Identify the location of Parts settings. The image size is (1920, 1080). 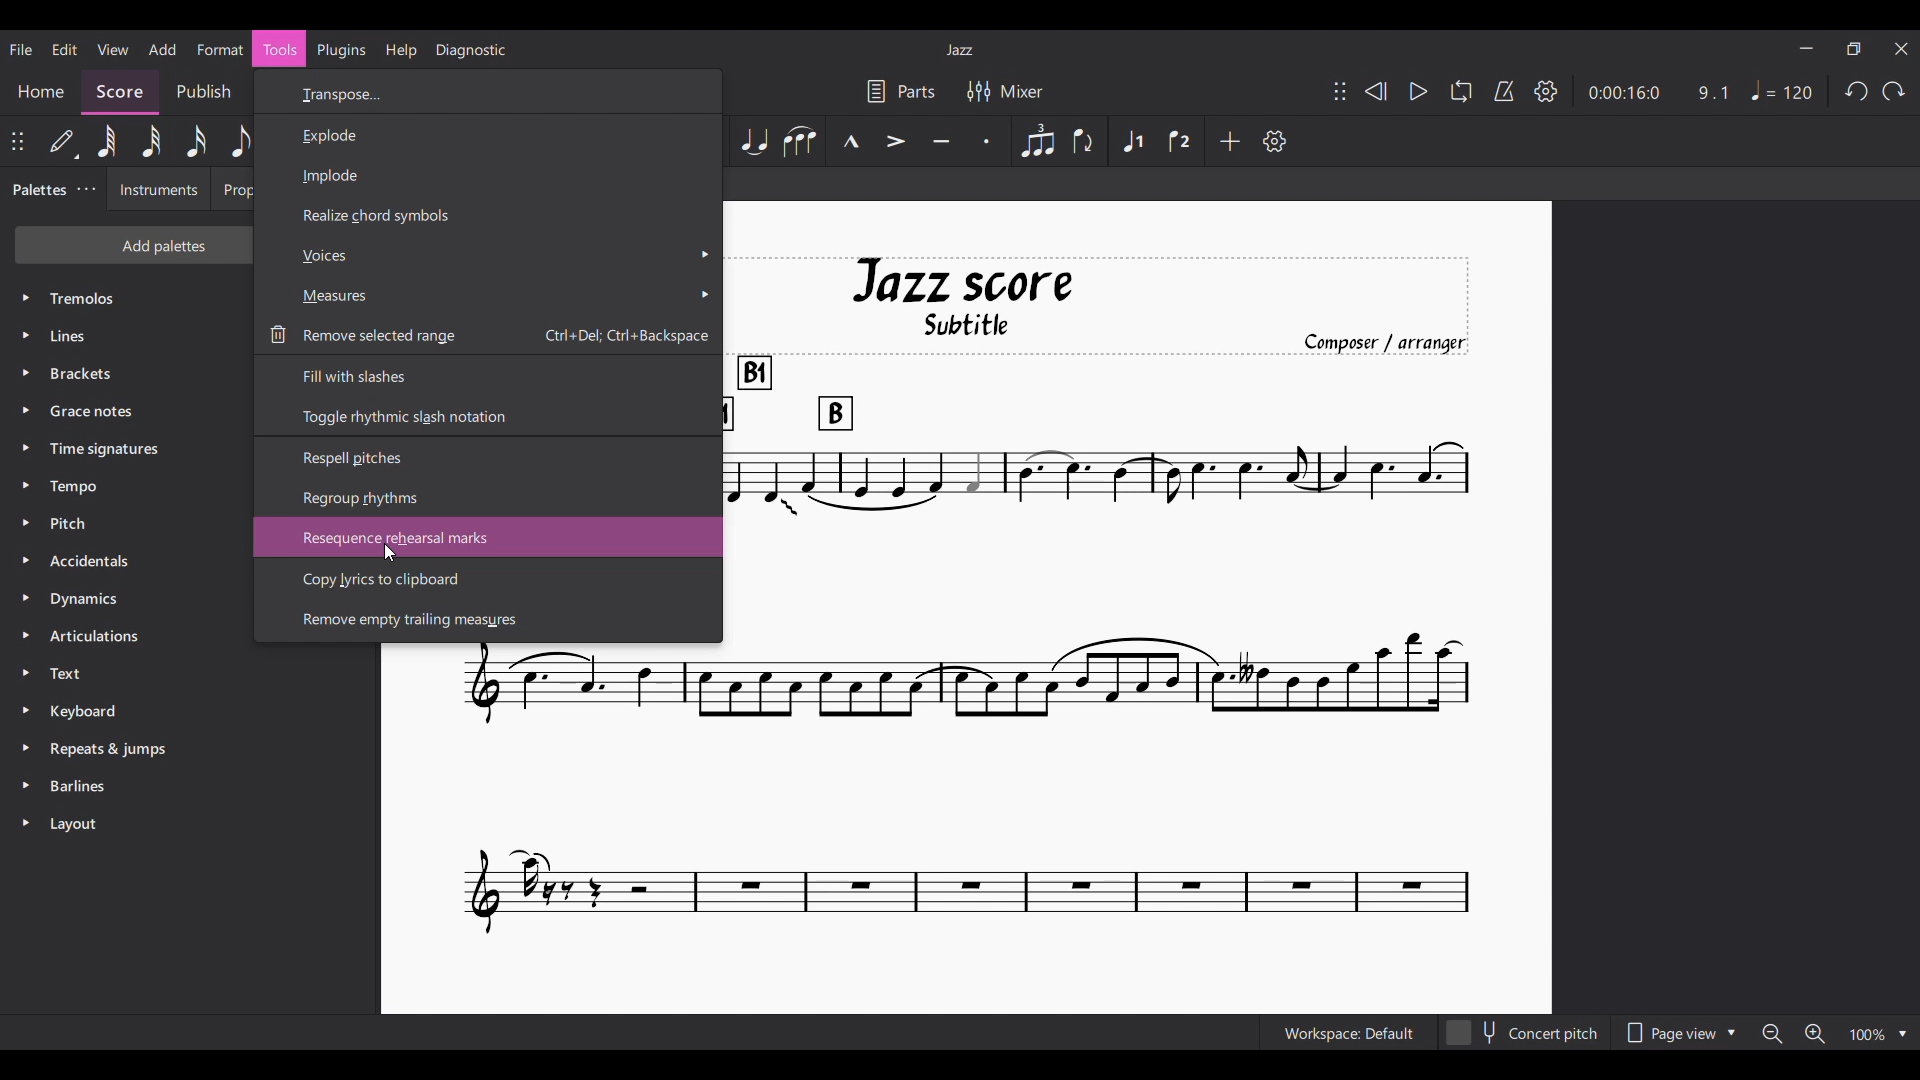
(901, 91).